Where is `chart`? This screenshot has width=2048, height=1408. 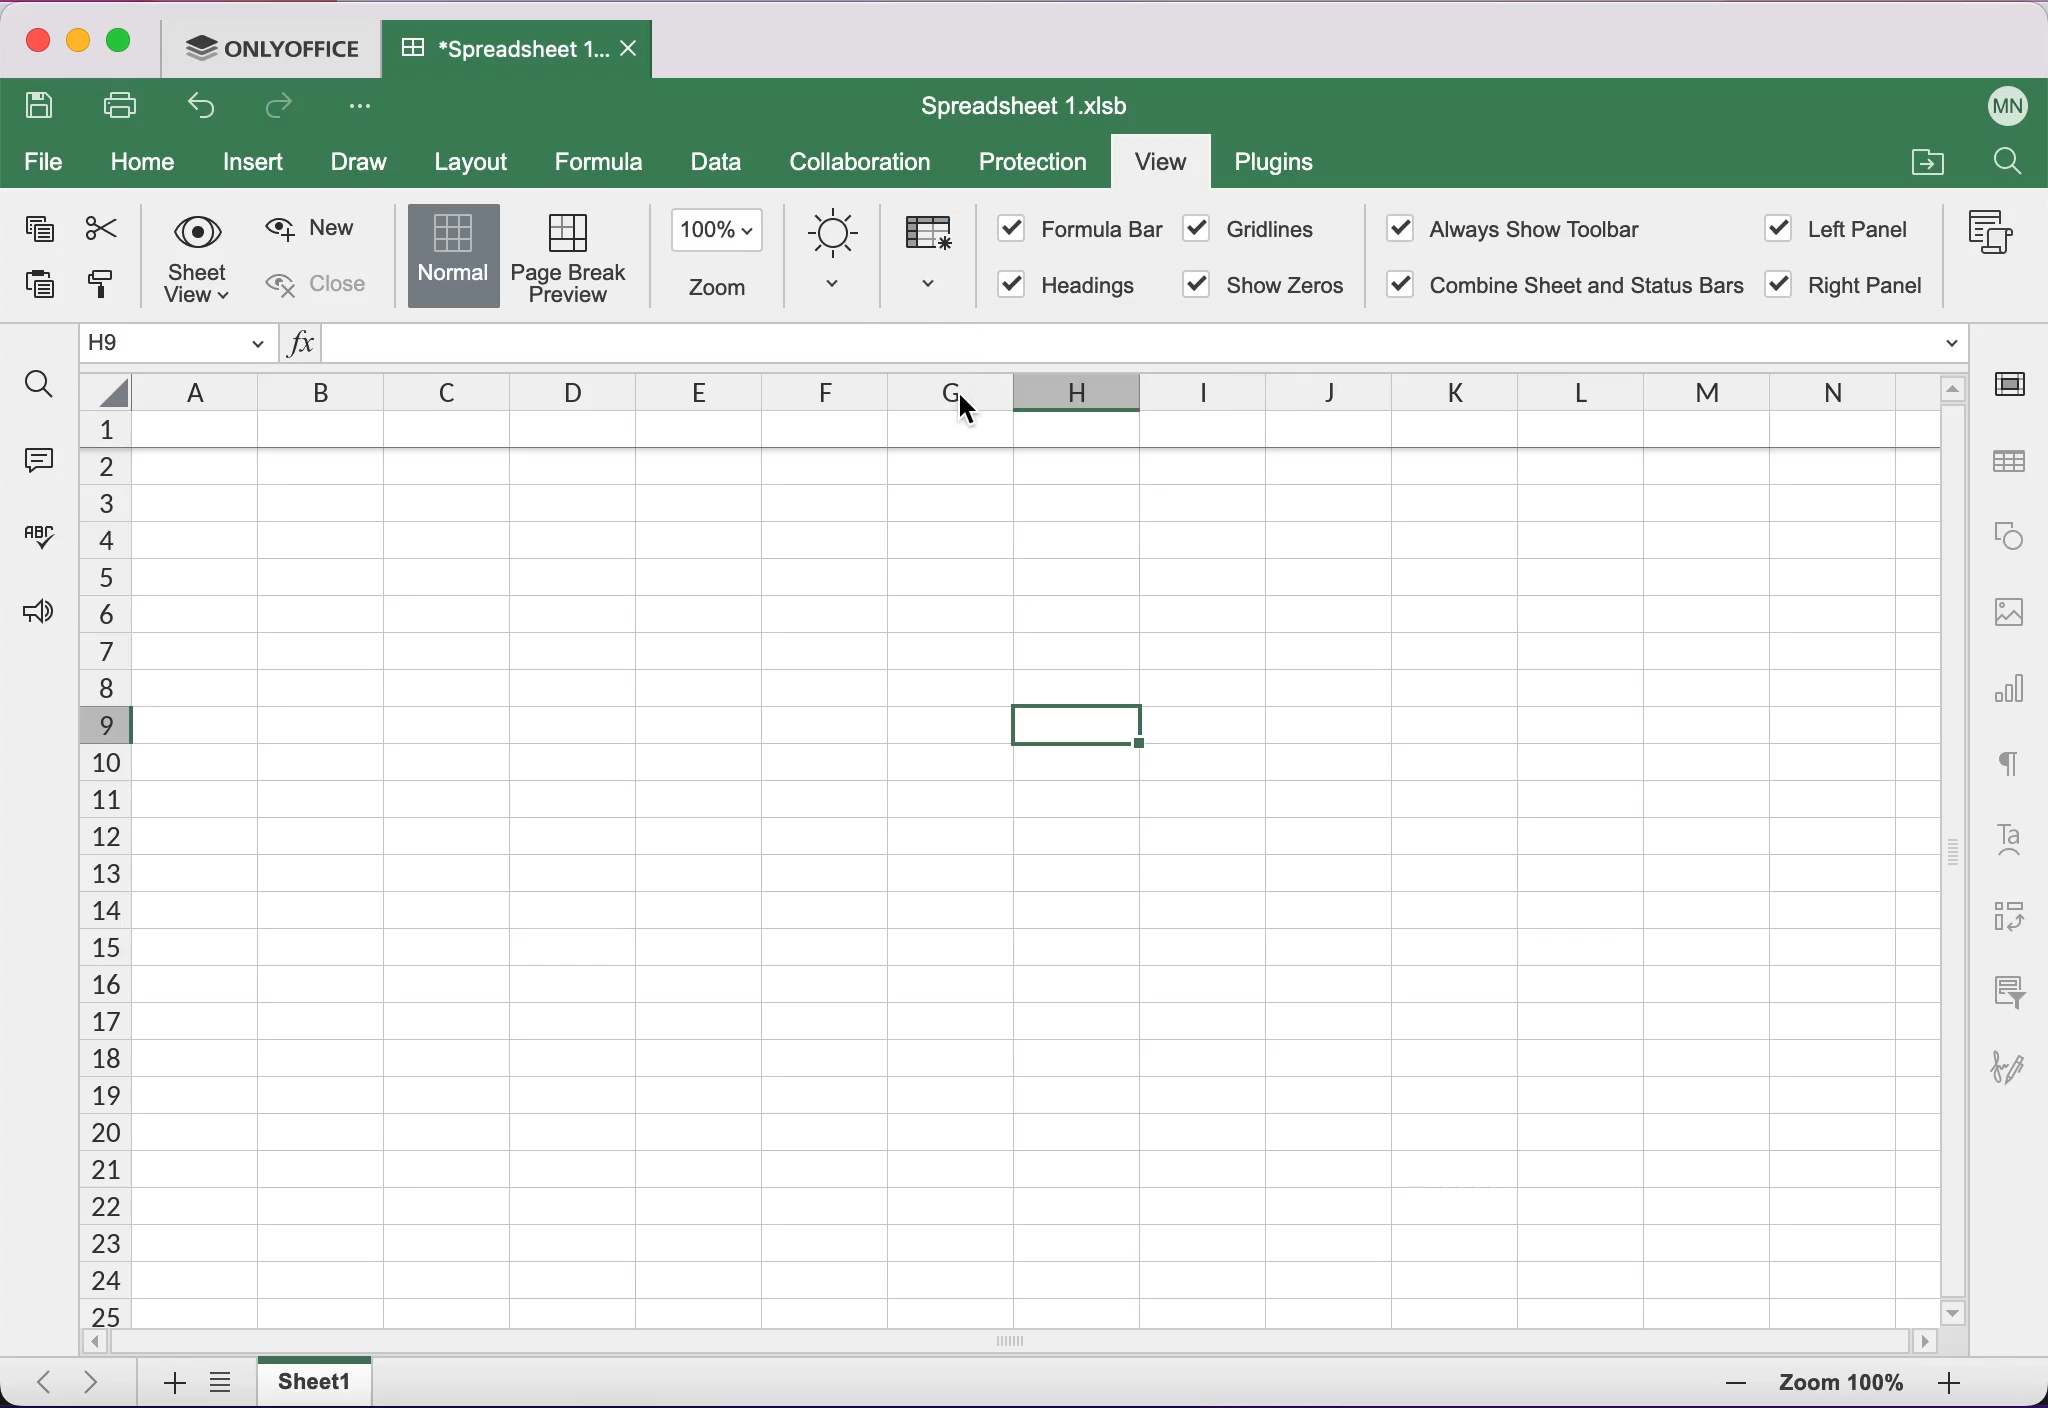
chart is located at coordinates (2011, 696).